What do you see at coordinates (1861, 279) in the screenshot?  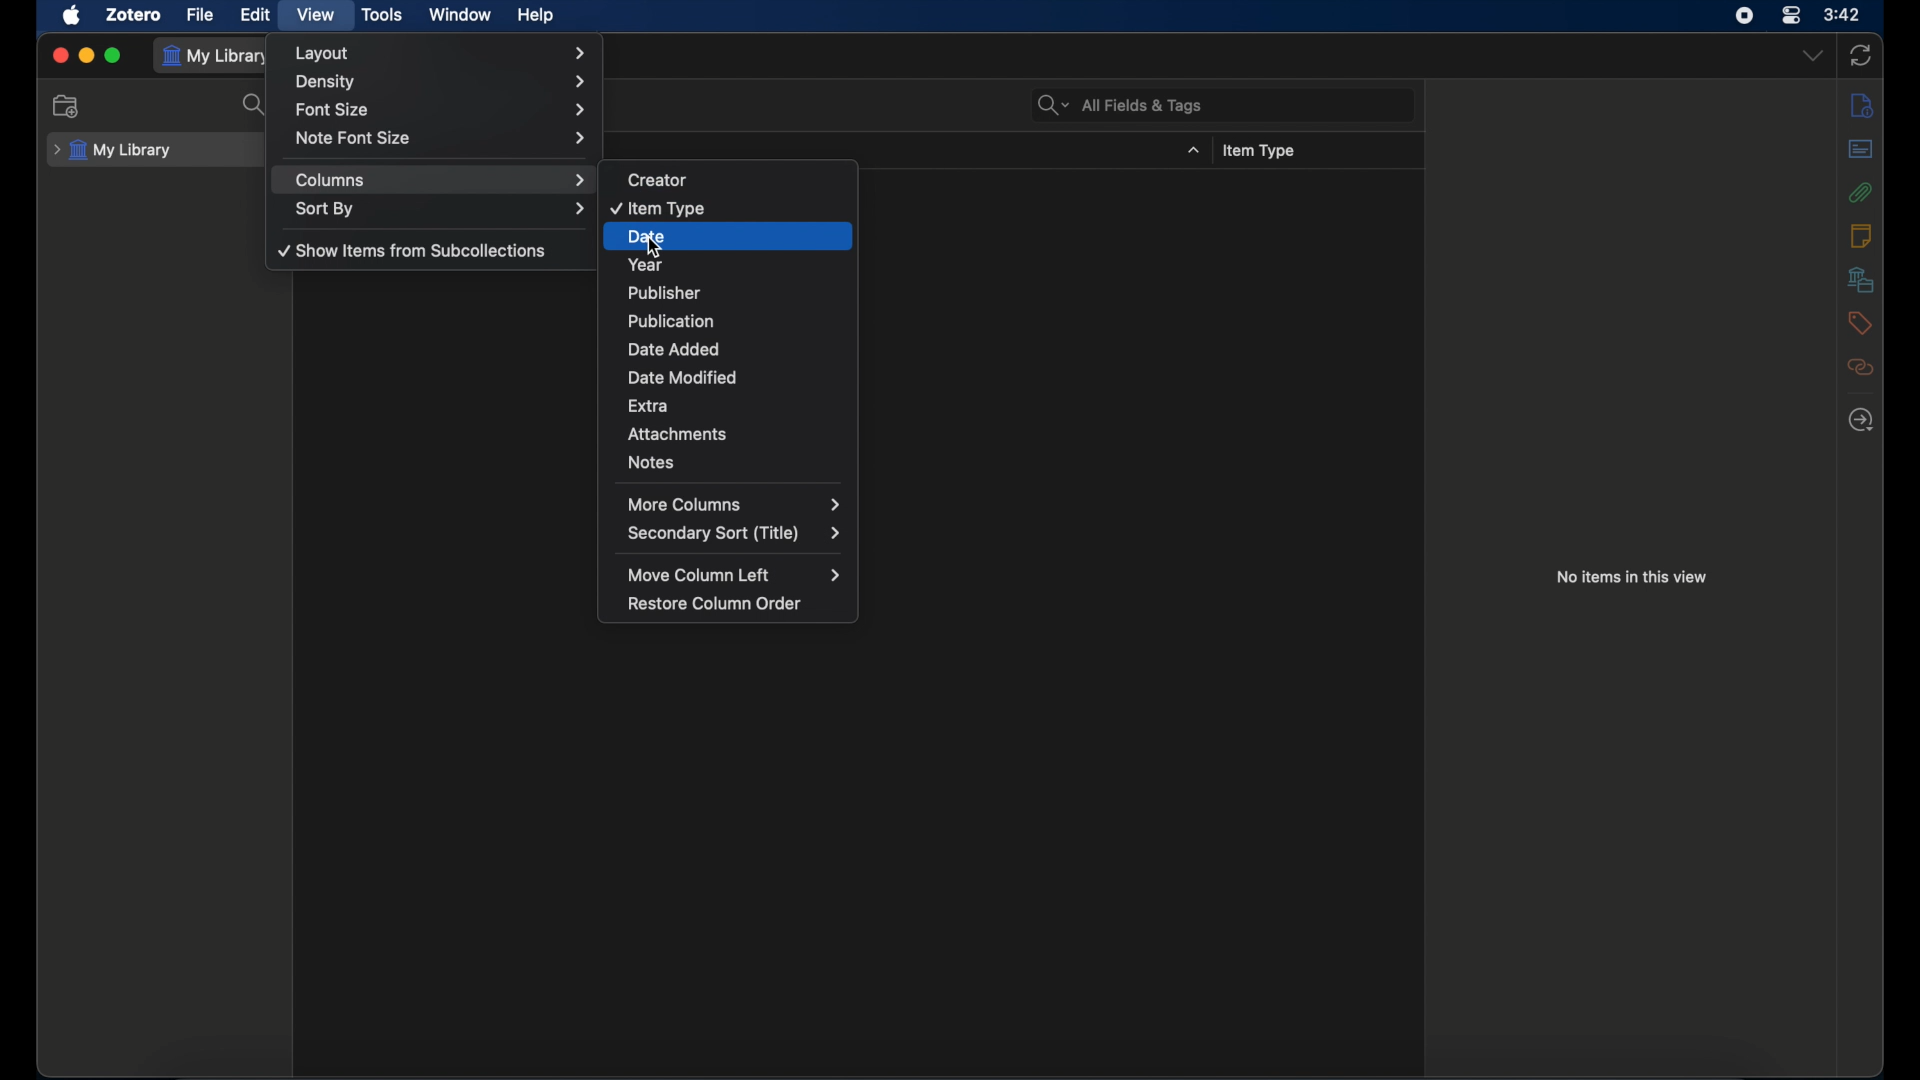 I see `libraries` at bounding box center [1861, 279].